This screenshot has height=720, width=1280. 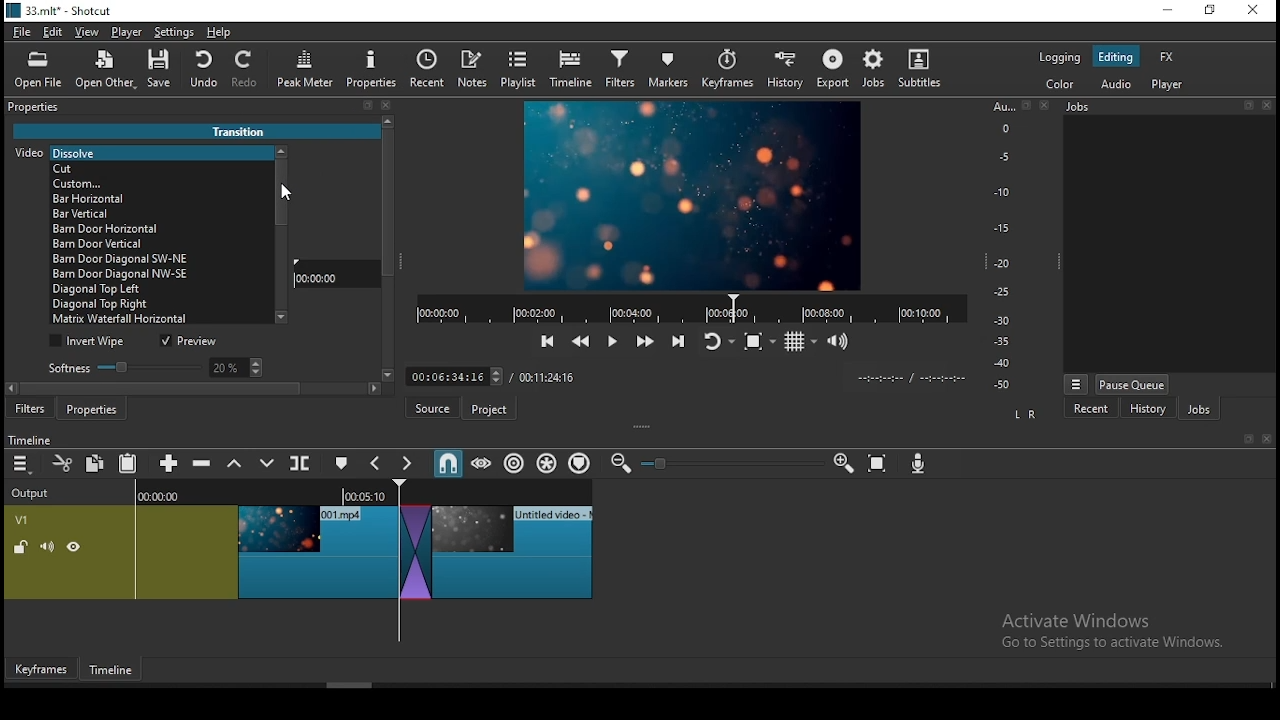 What do you see at coordinates (90, 34) in the screenshot?
I see `view` at bounding box center [90, 34].